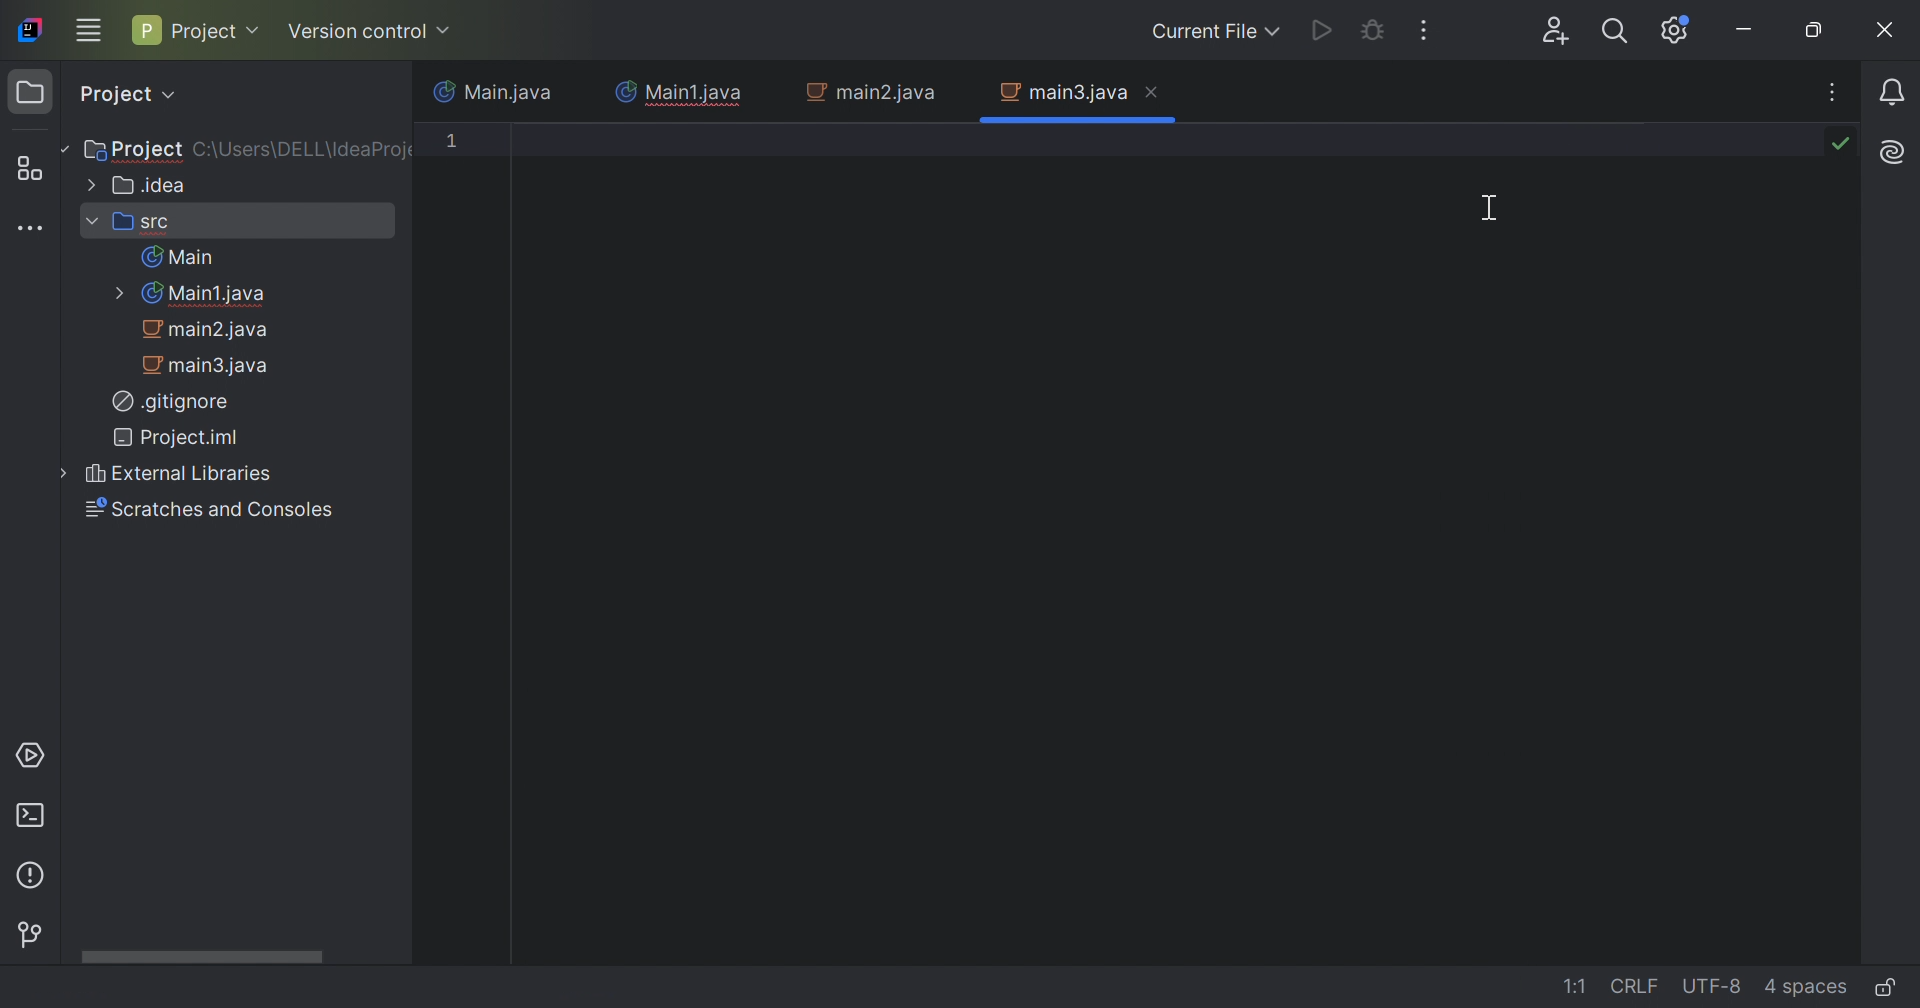 Image resolution: width=1920 pixels, height=1008 pixels. What do you see at coordinates (1488, 207) in the screenshot?
I see `Cursor` at bounding box center [1488, 207].